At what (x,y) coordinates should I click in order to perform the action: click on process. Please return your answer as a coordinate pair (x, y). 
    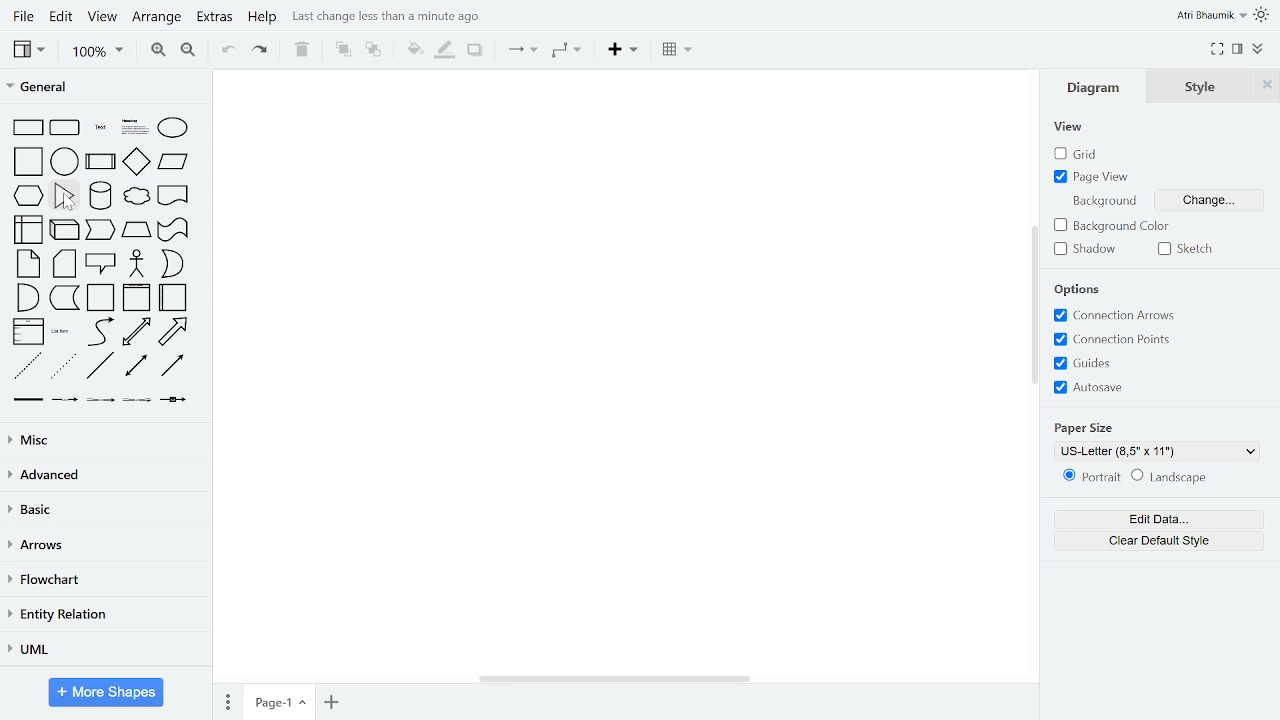
    Looking at the image, I should click on (101, 161).